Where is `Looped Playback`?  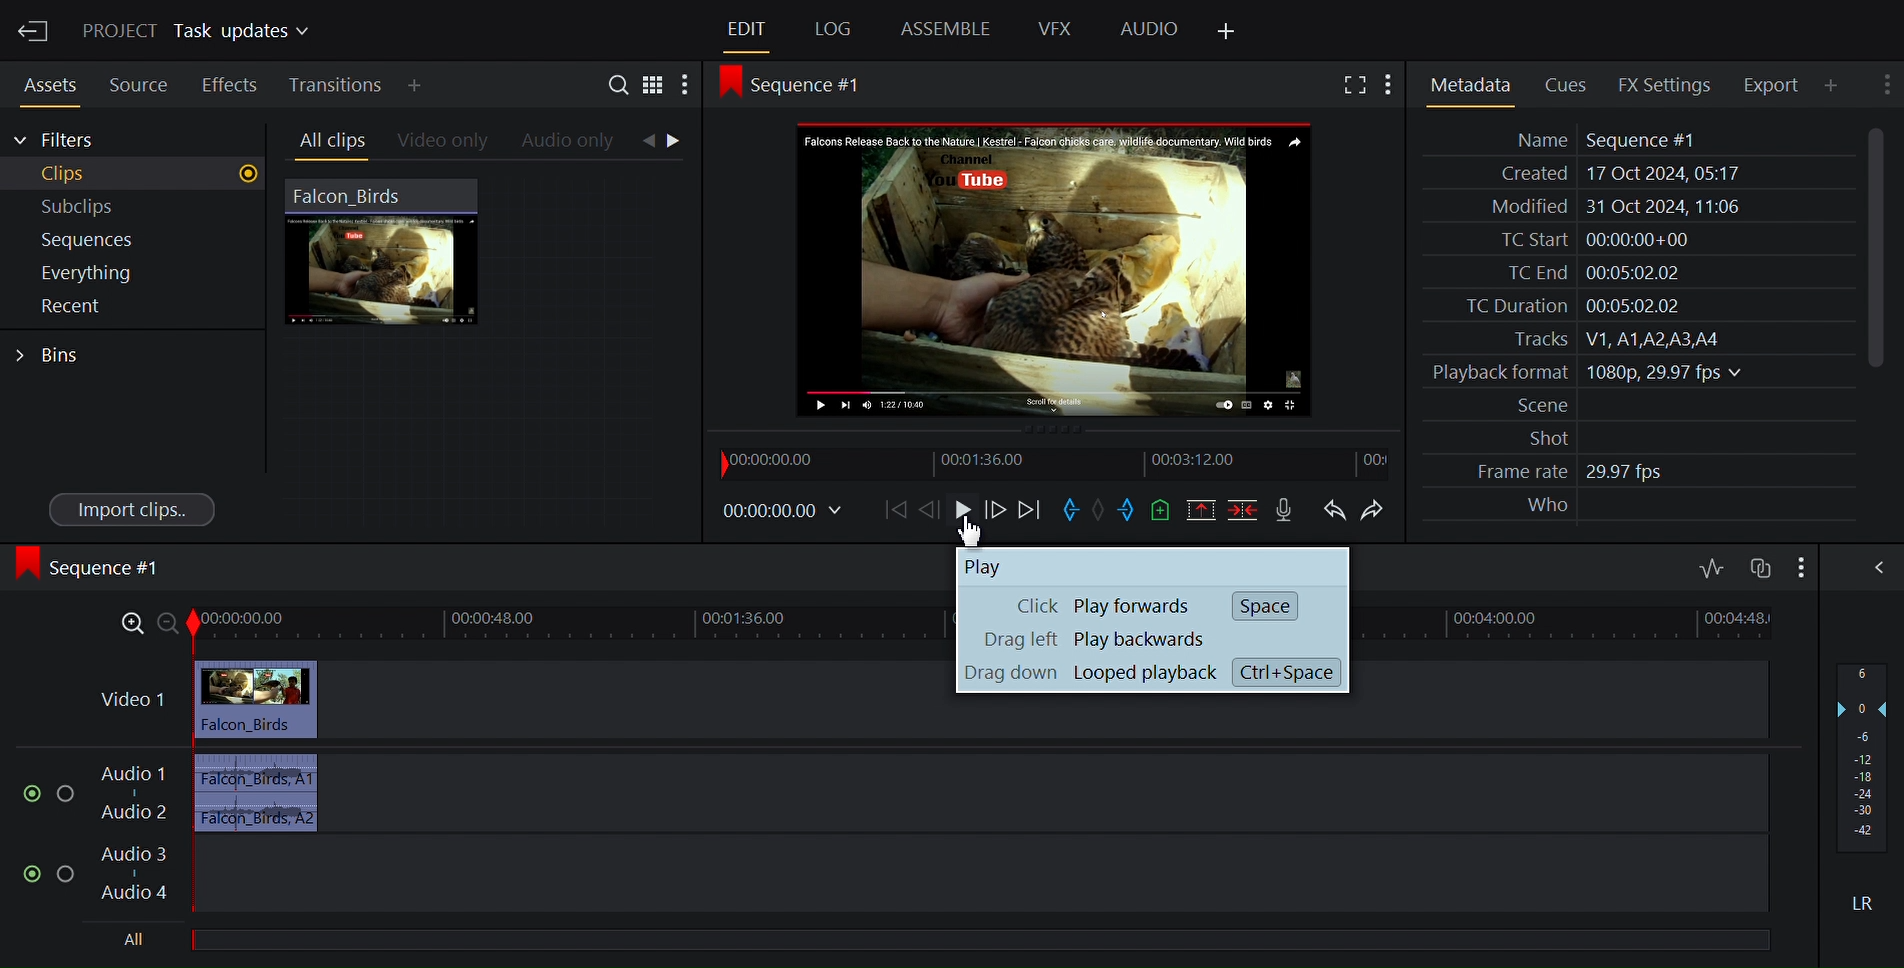 Looped Playback is located at coordinates (1151, 673).